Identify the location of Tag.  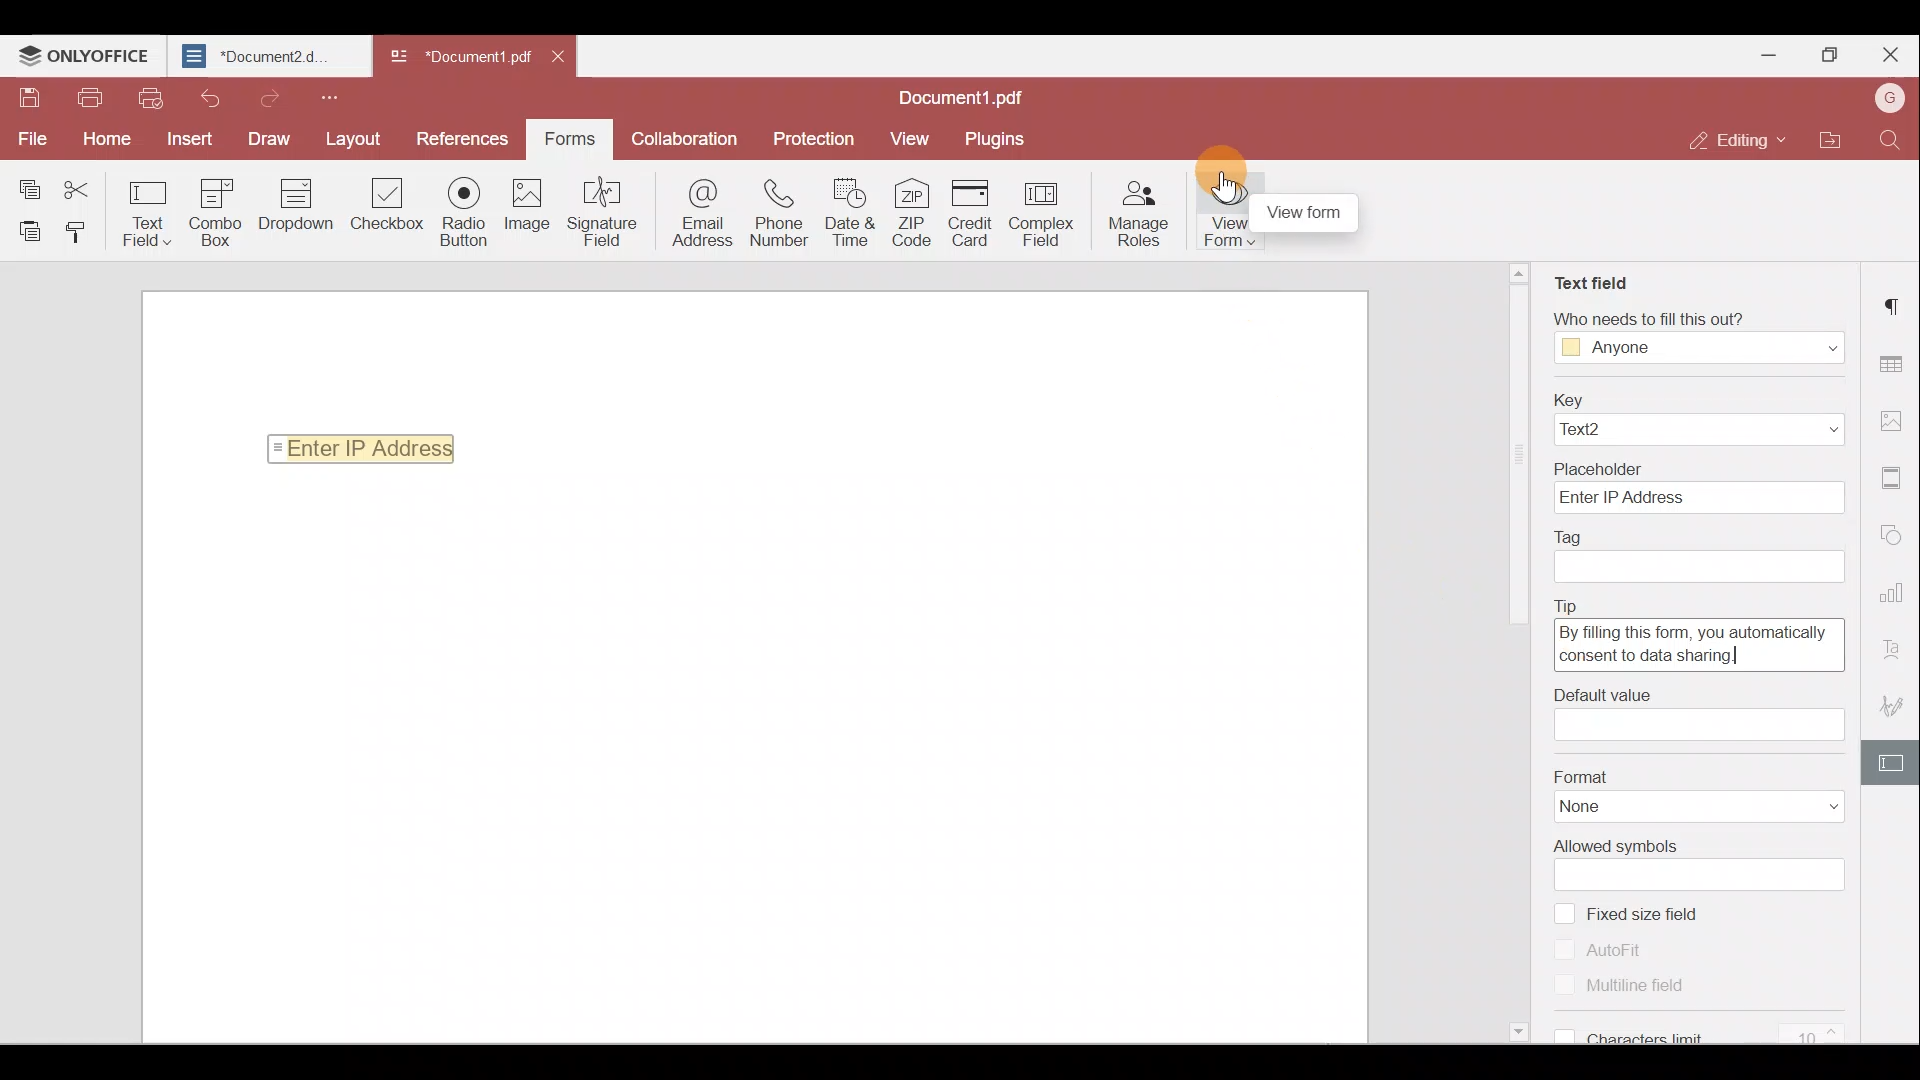
(1571, 534).